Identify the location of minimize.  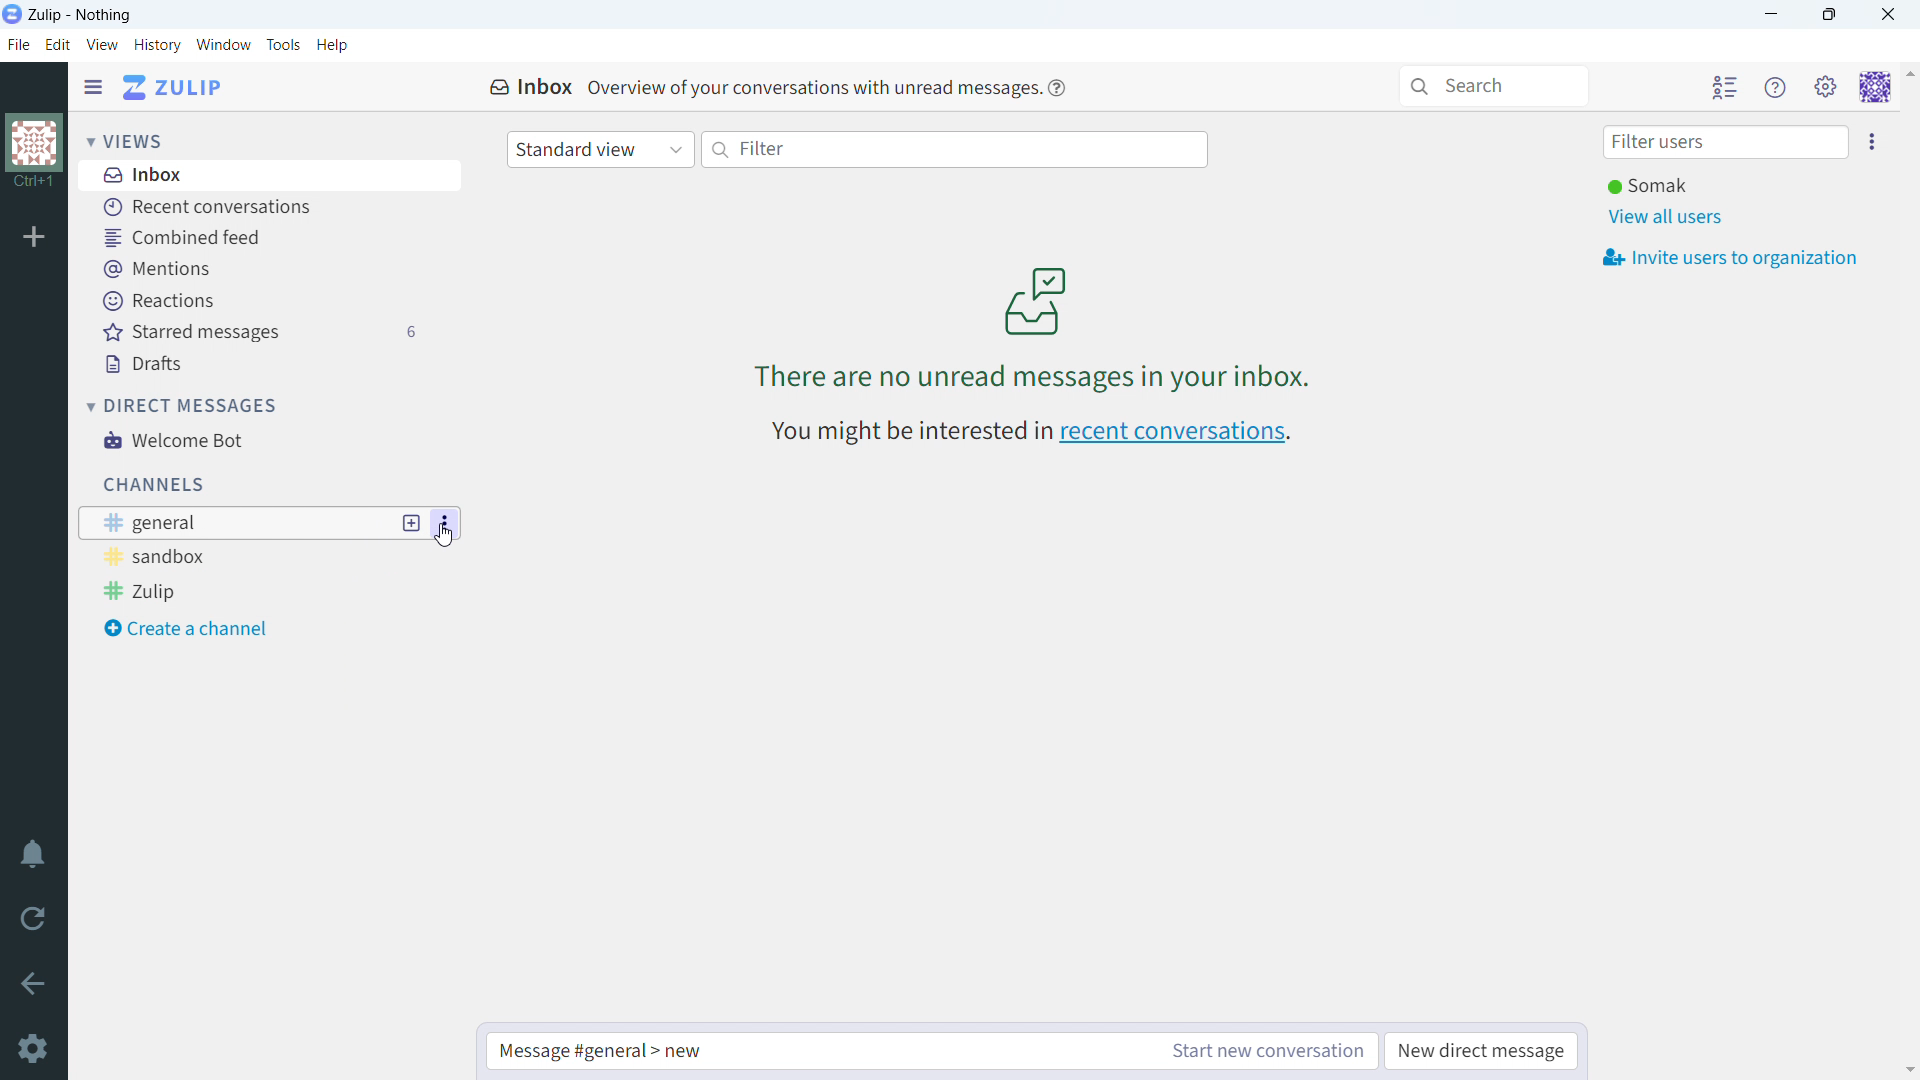
(1772, 15).